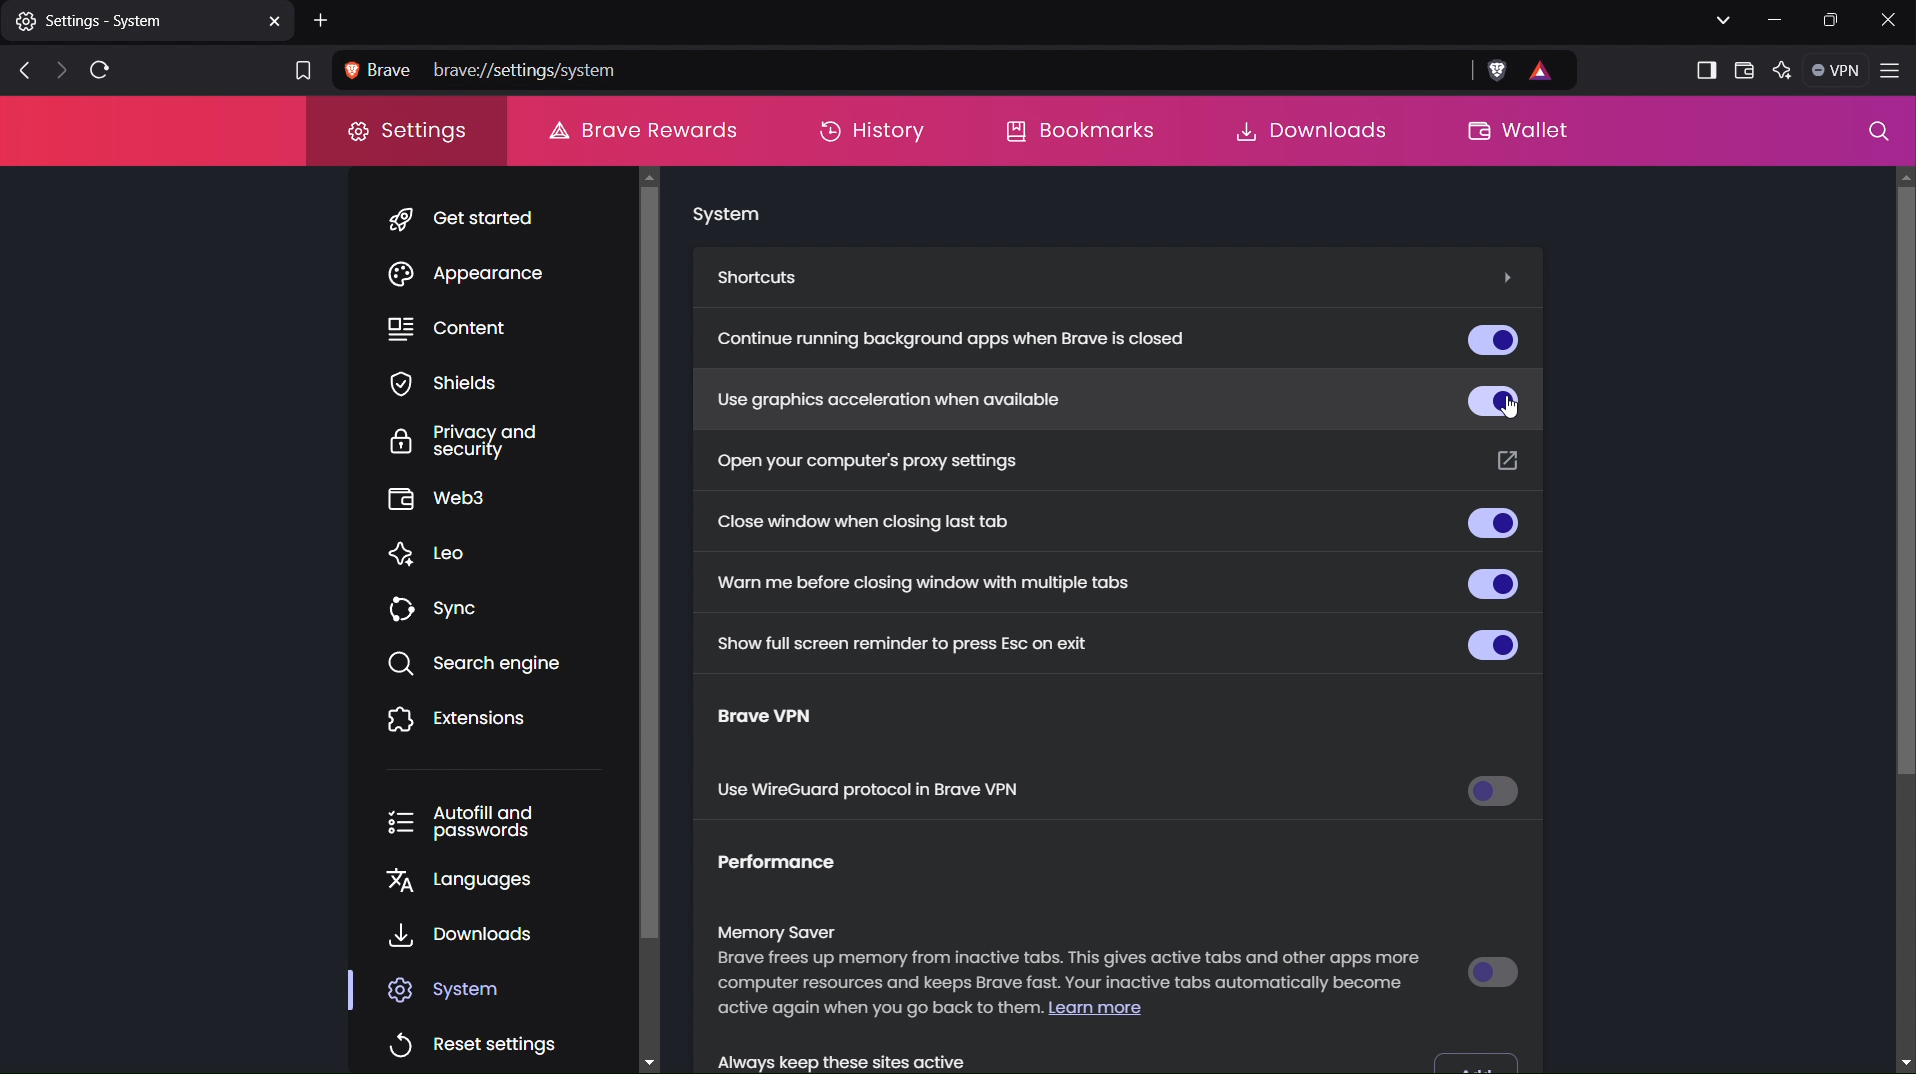  What do you see at coordinates (1497, 582) in the screenshot?
I see `Button` at bounding box center [1497, 582].